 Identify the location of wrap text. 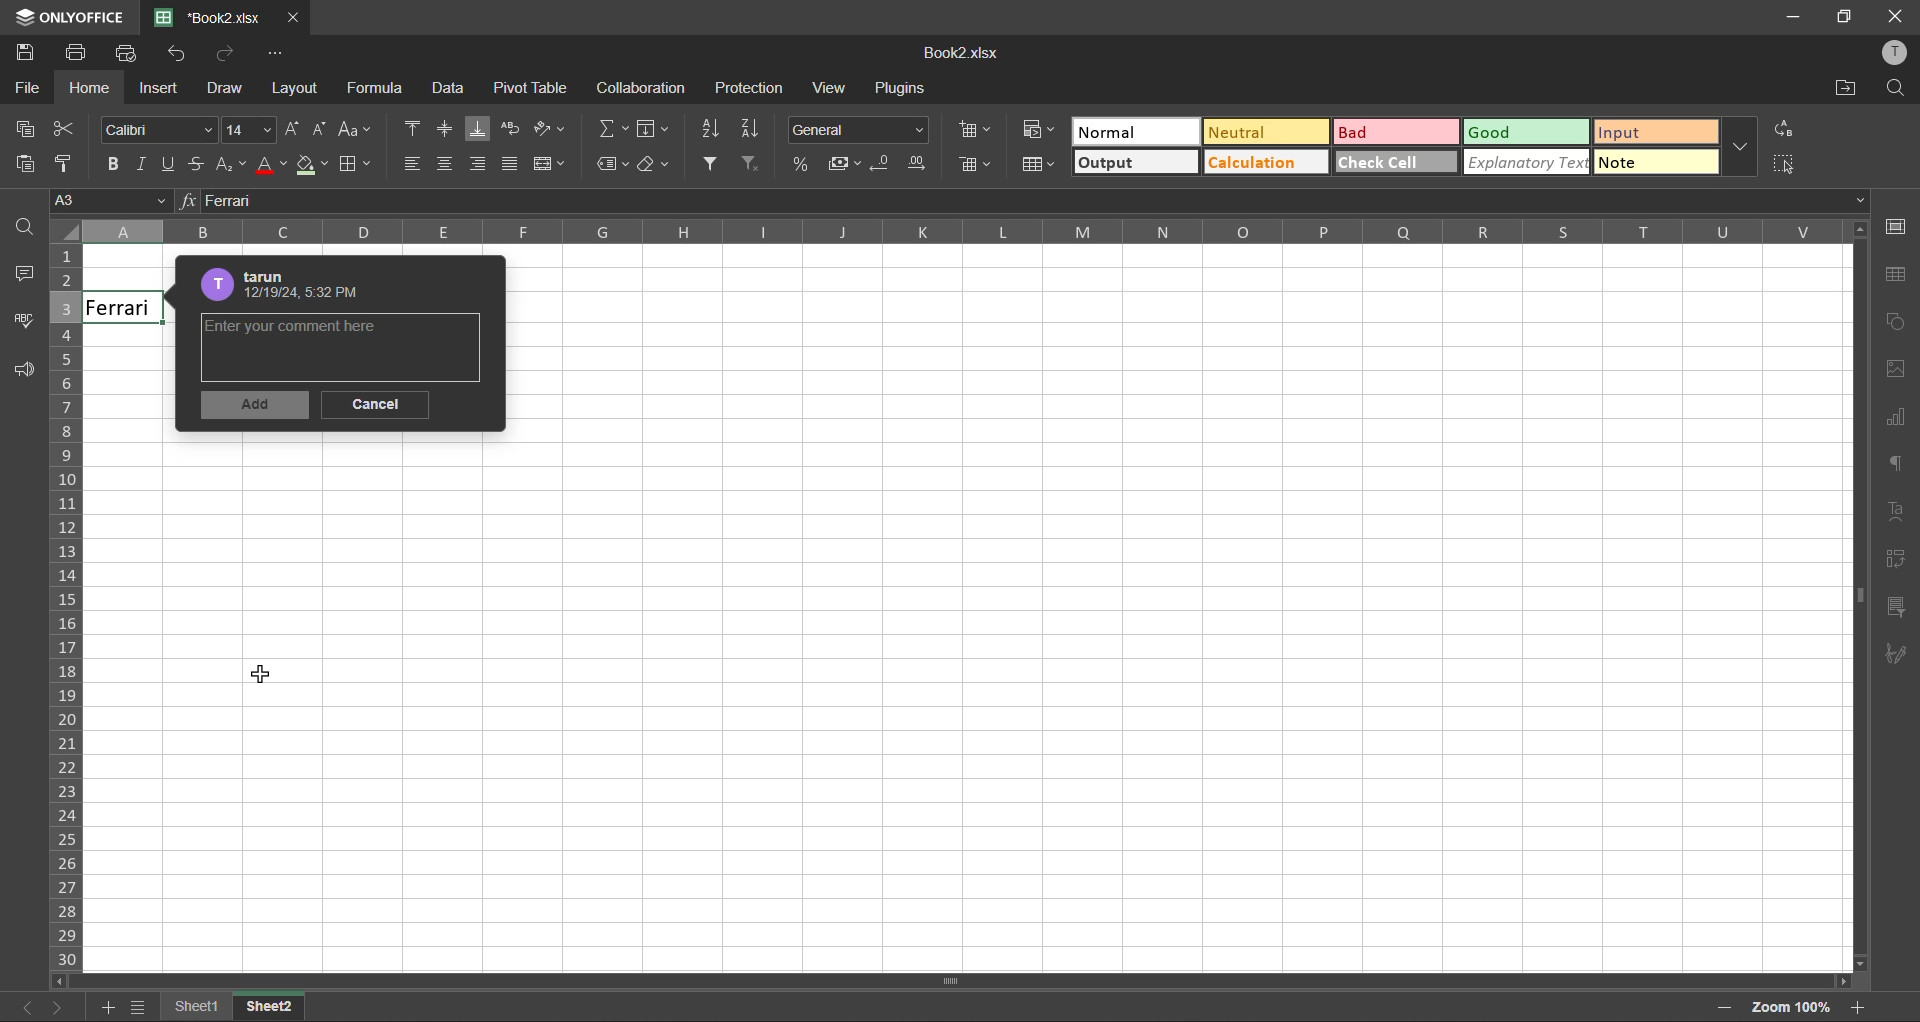
(511, 127).